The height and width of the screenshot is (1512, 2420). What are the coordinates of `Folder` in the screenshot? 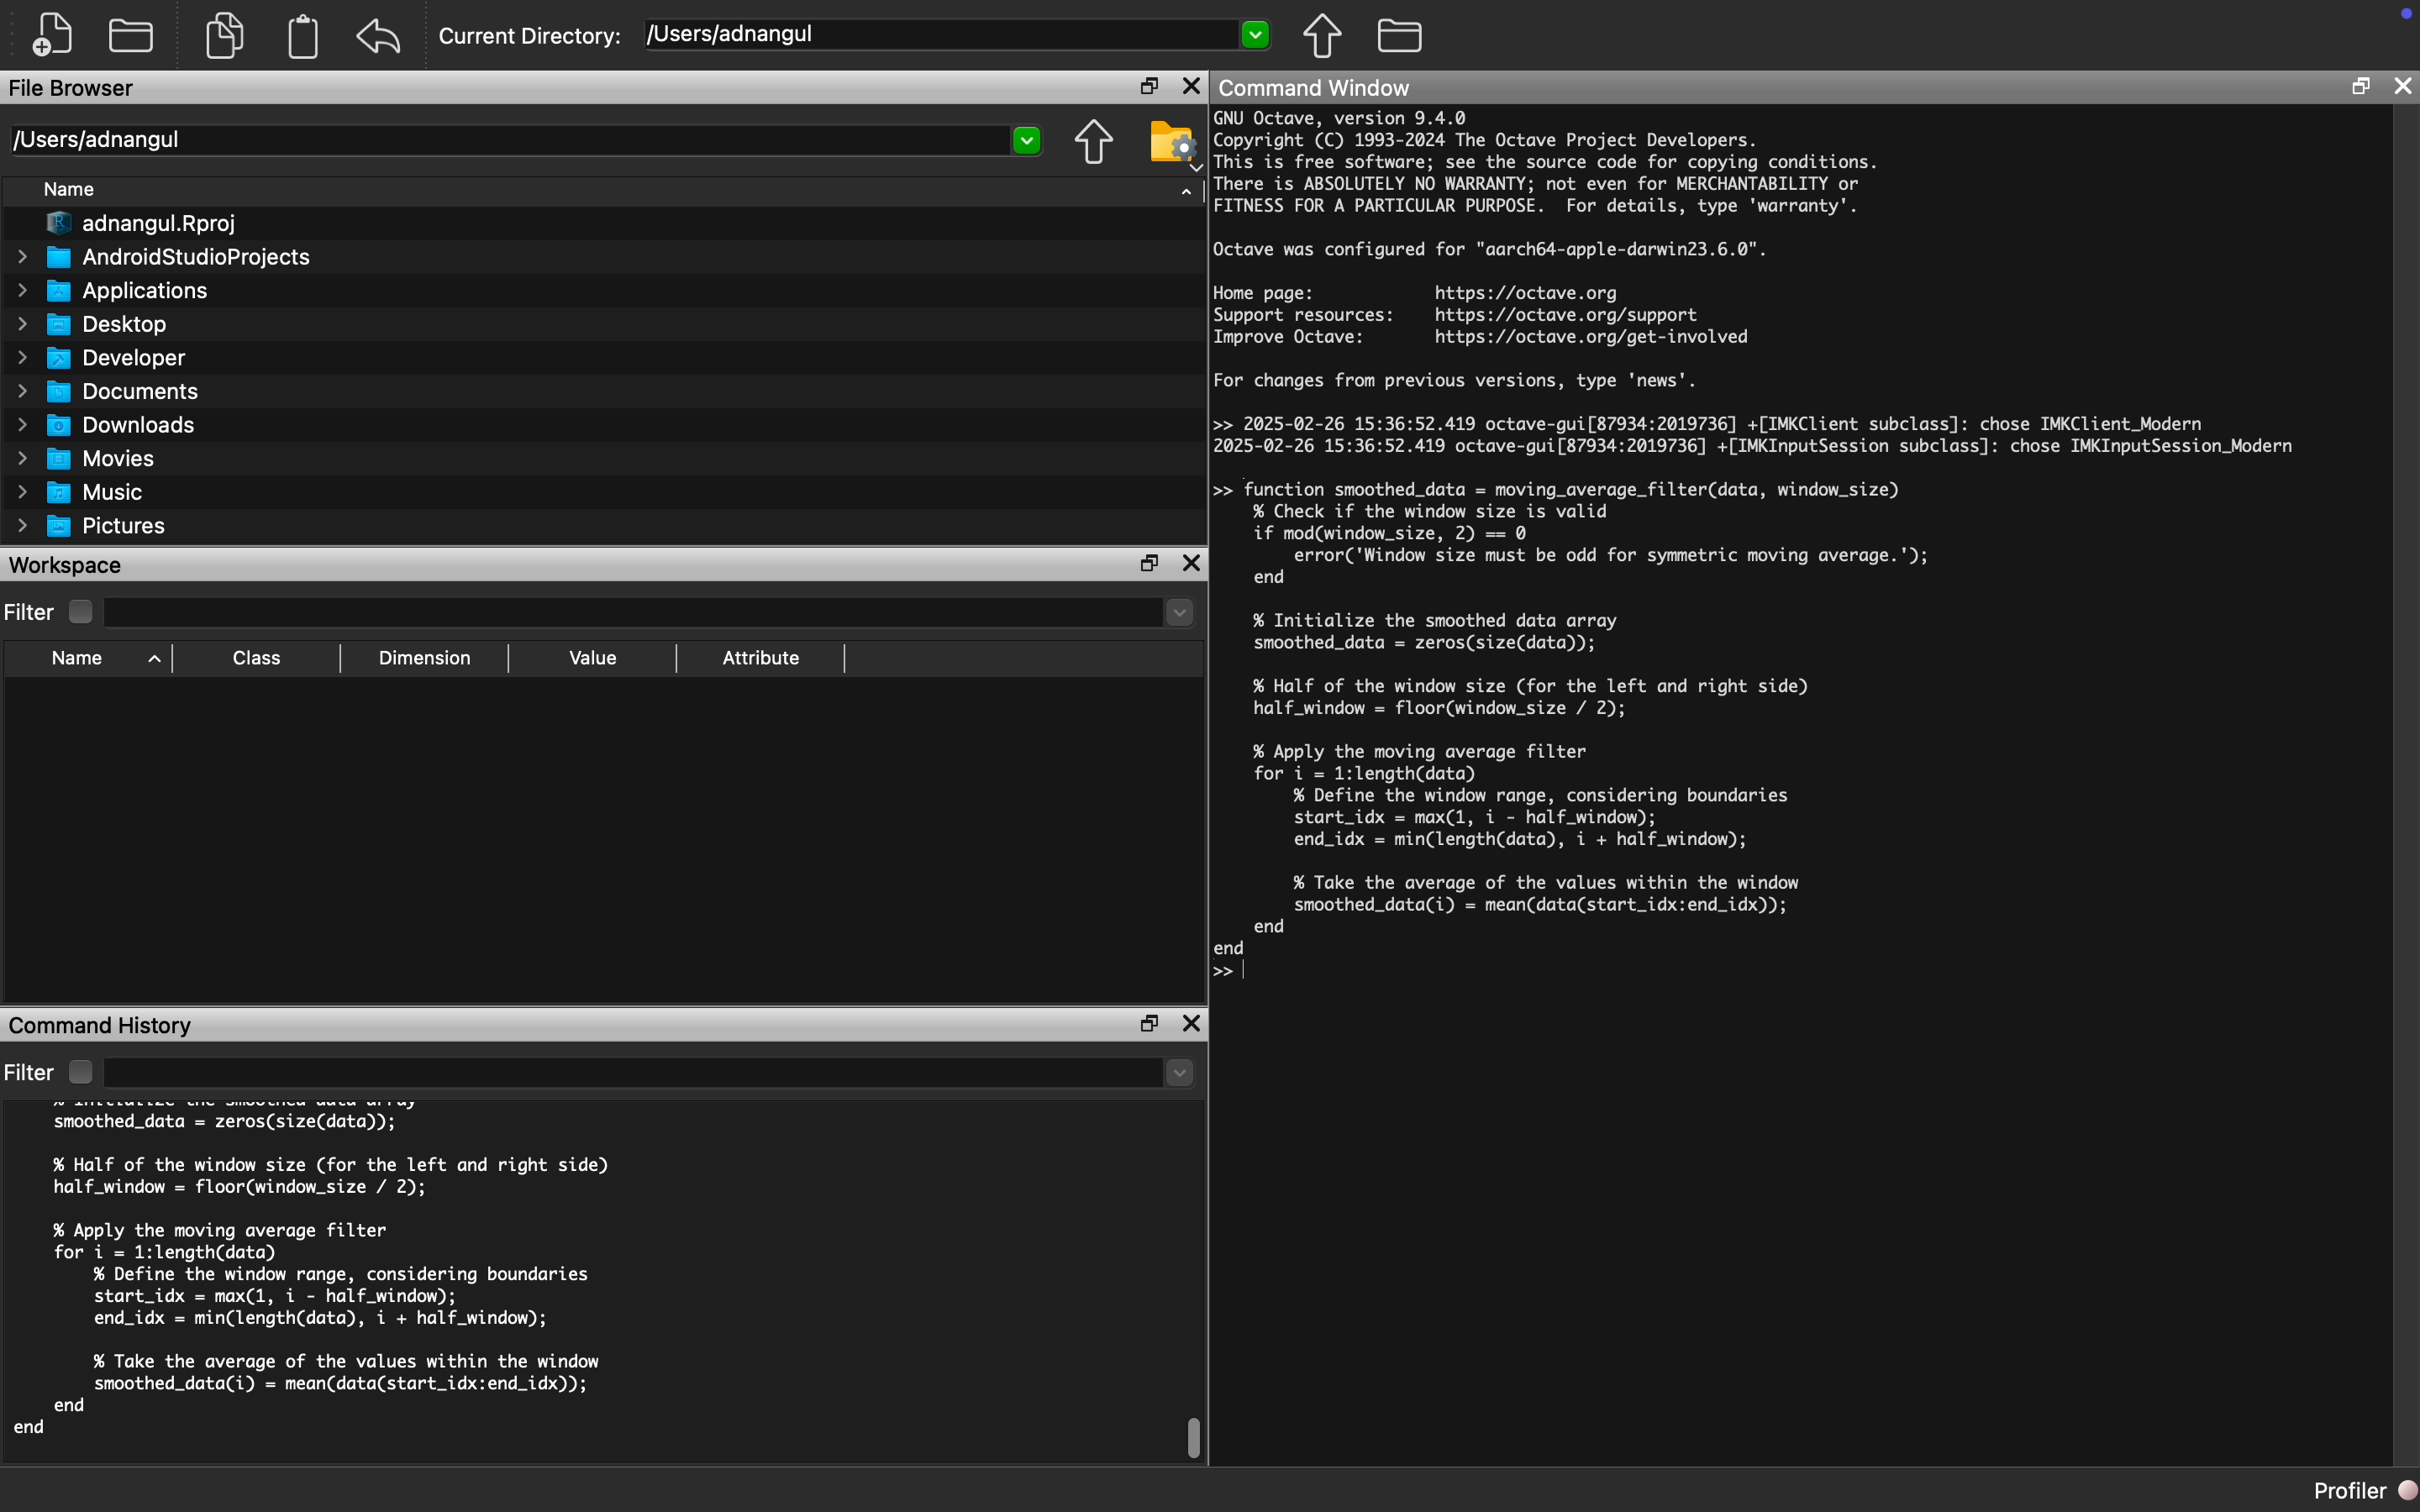 It's located at (1402, 33).